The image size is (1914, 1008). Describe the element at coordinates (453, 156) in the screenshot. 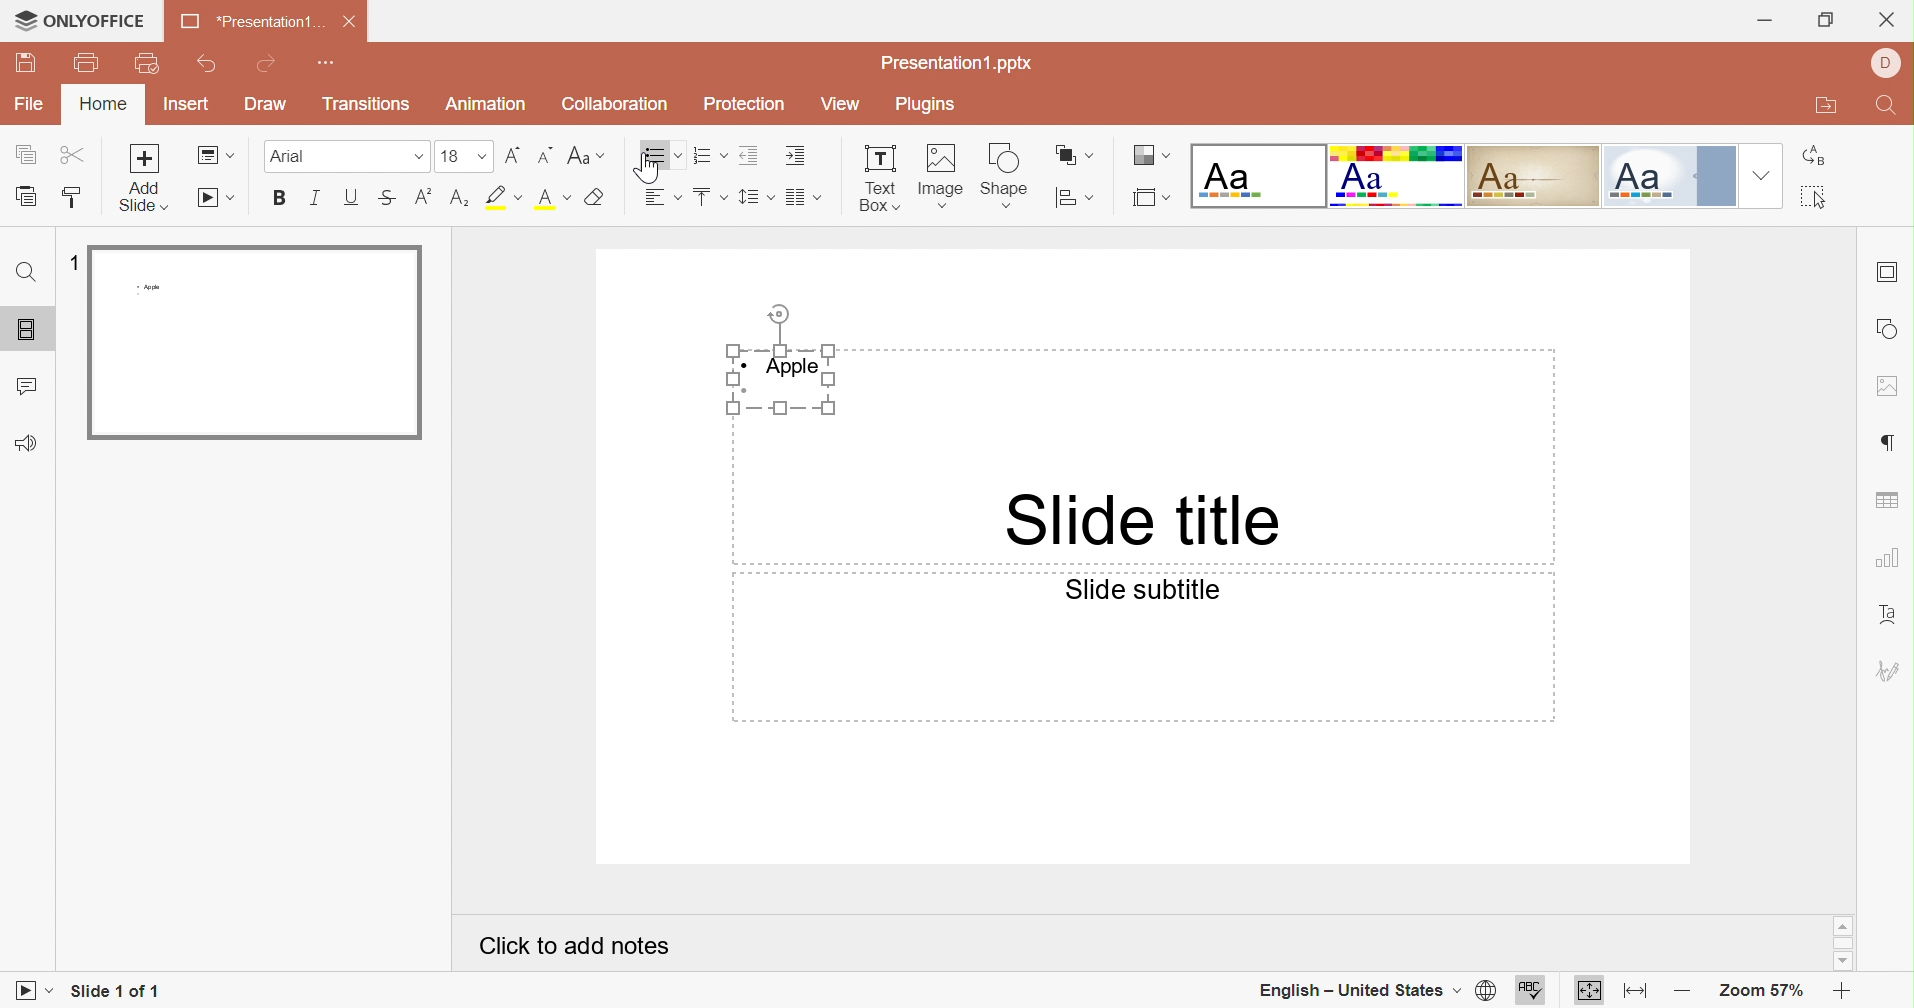

I see `16` at that location.